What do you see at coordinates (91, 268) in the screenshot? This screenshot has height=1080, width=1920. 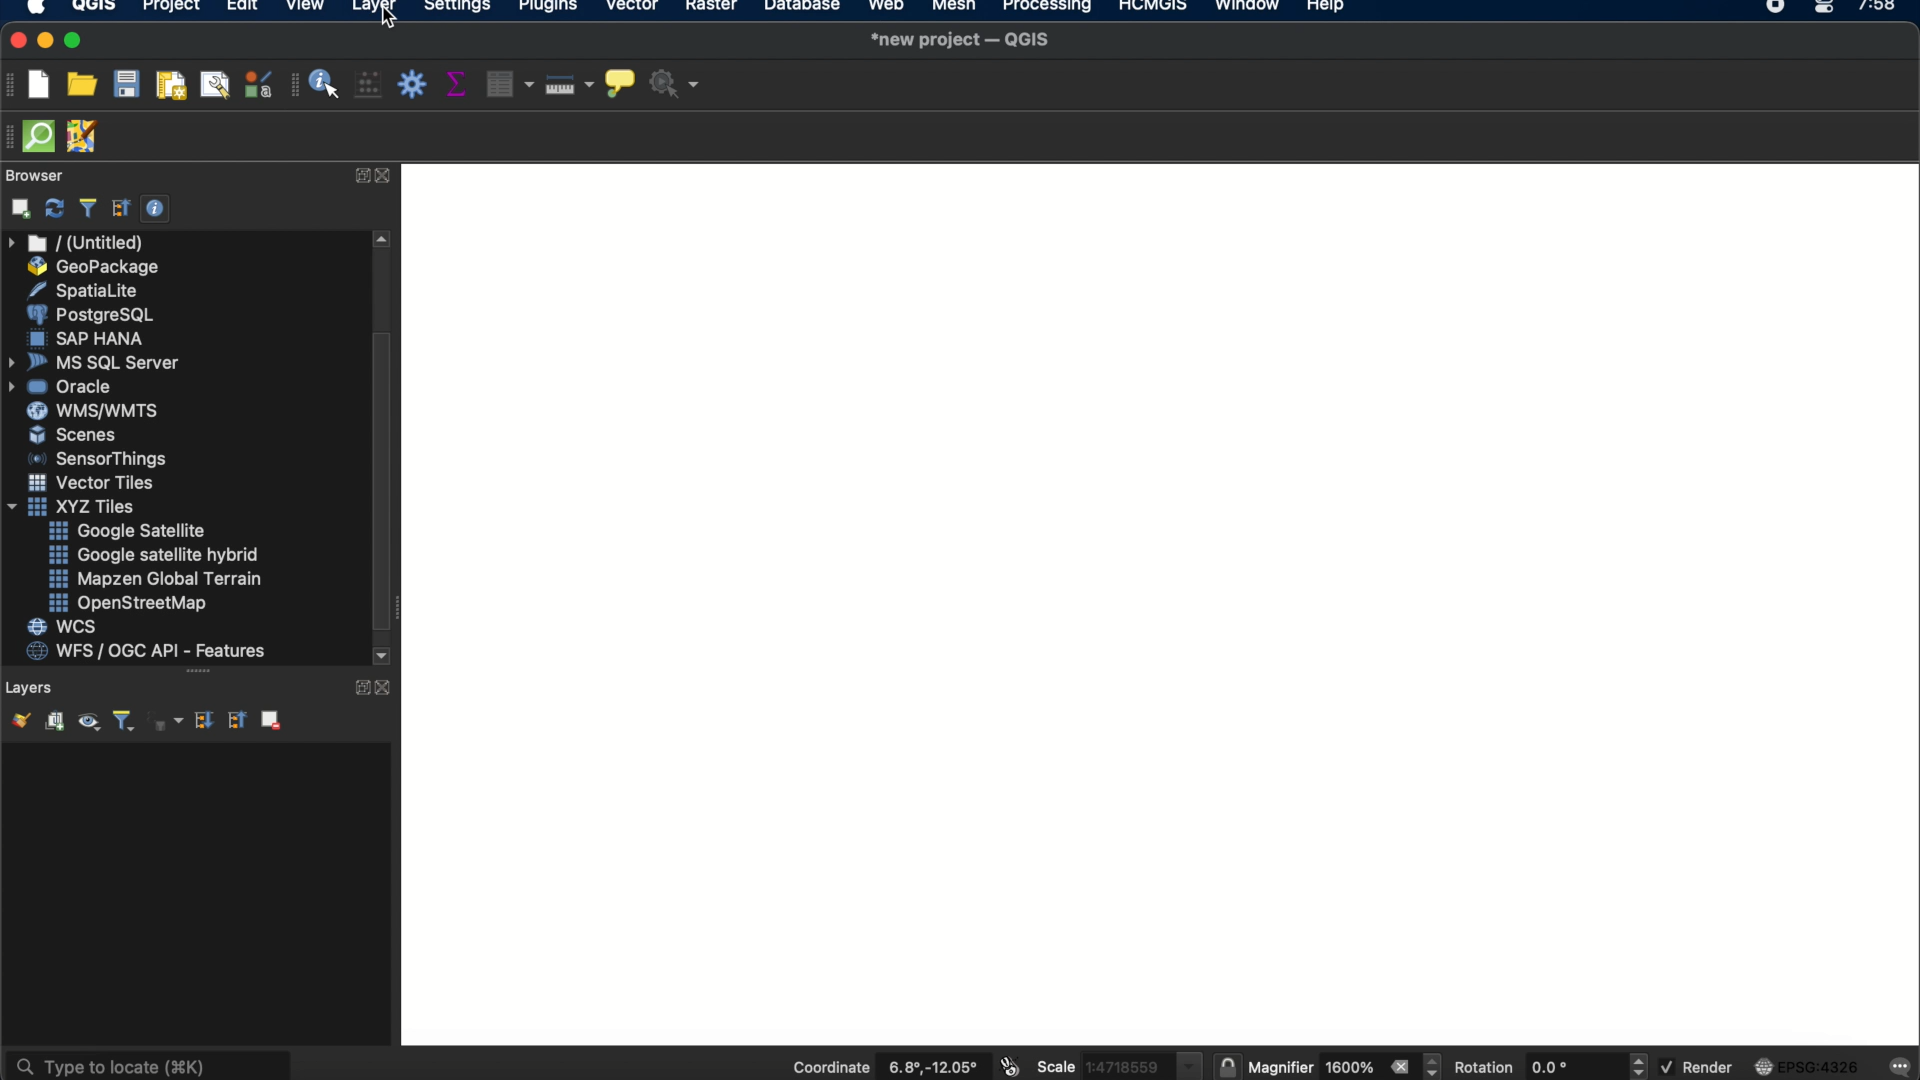 I see `geo package` at bounding box center [91, 268].